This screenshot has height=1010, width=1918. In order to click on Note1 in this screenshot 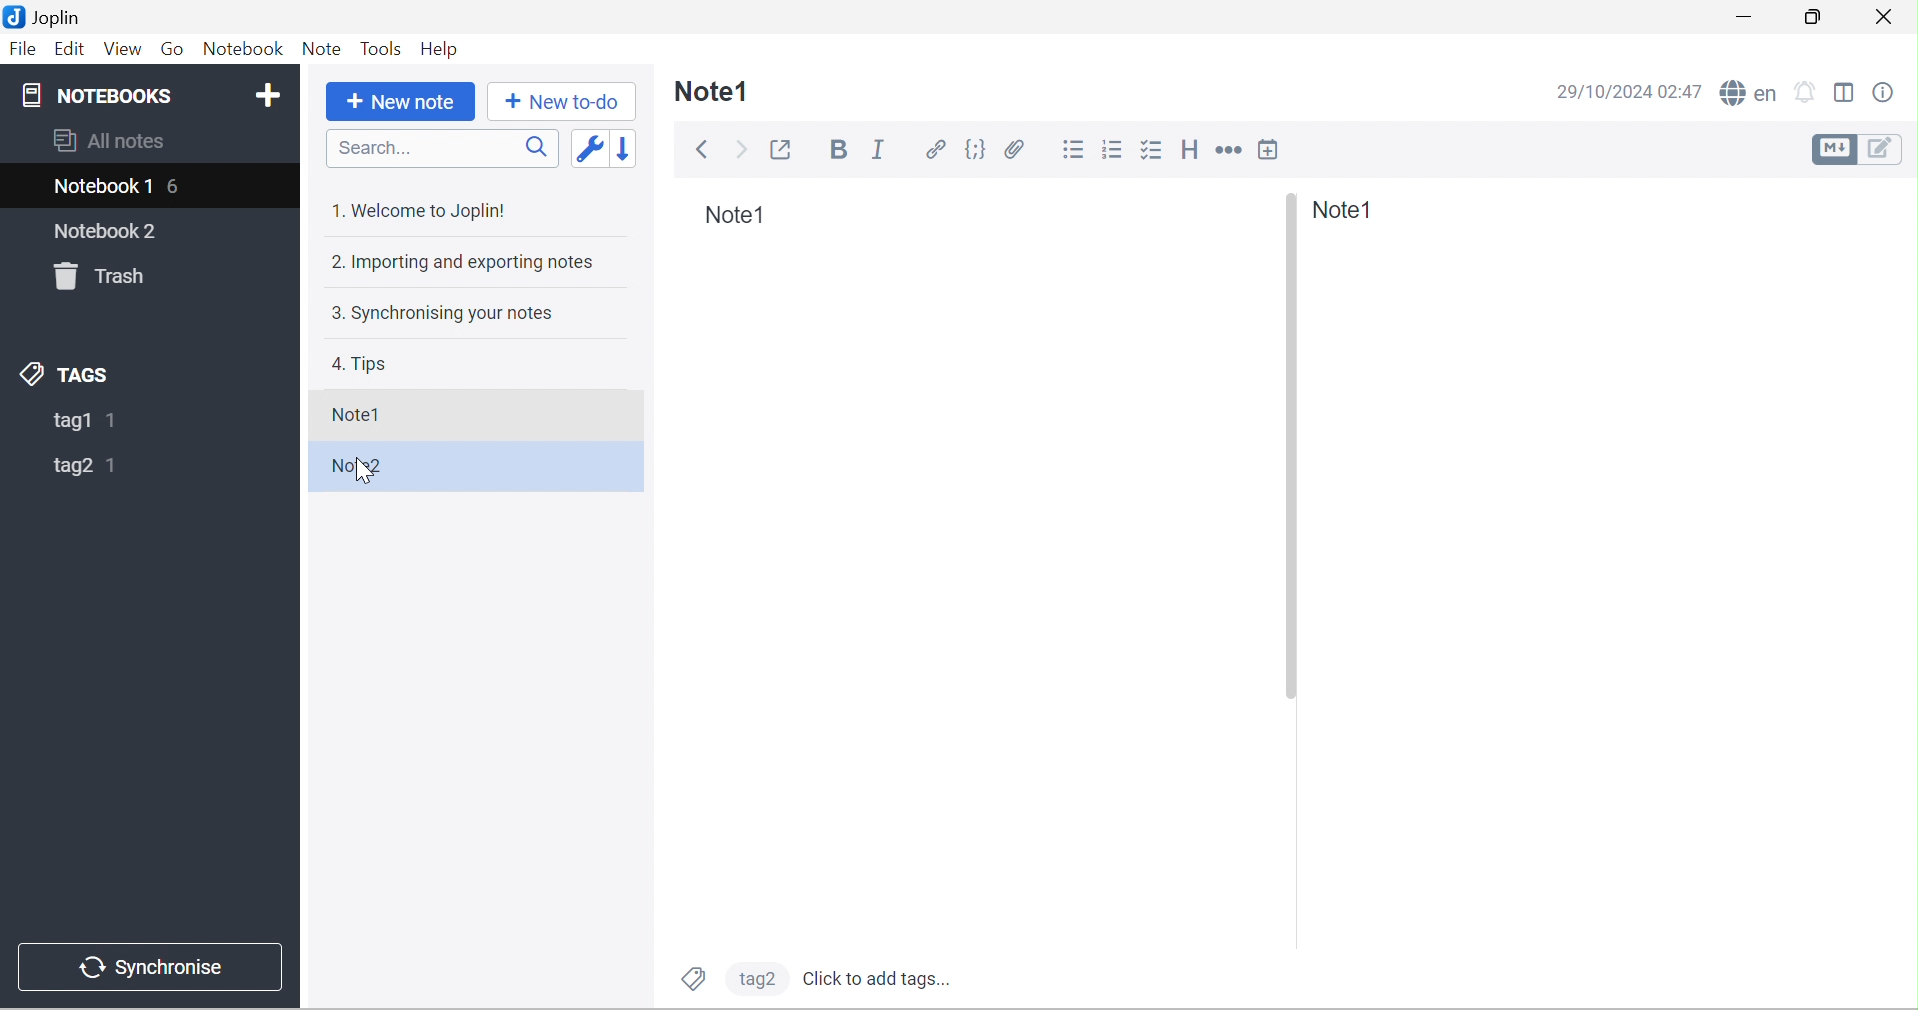, I will do `click(714, 95)`.